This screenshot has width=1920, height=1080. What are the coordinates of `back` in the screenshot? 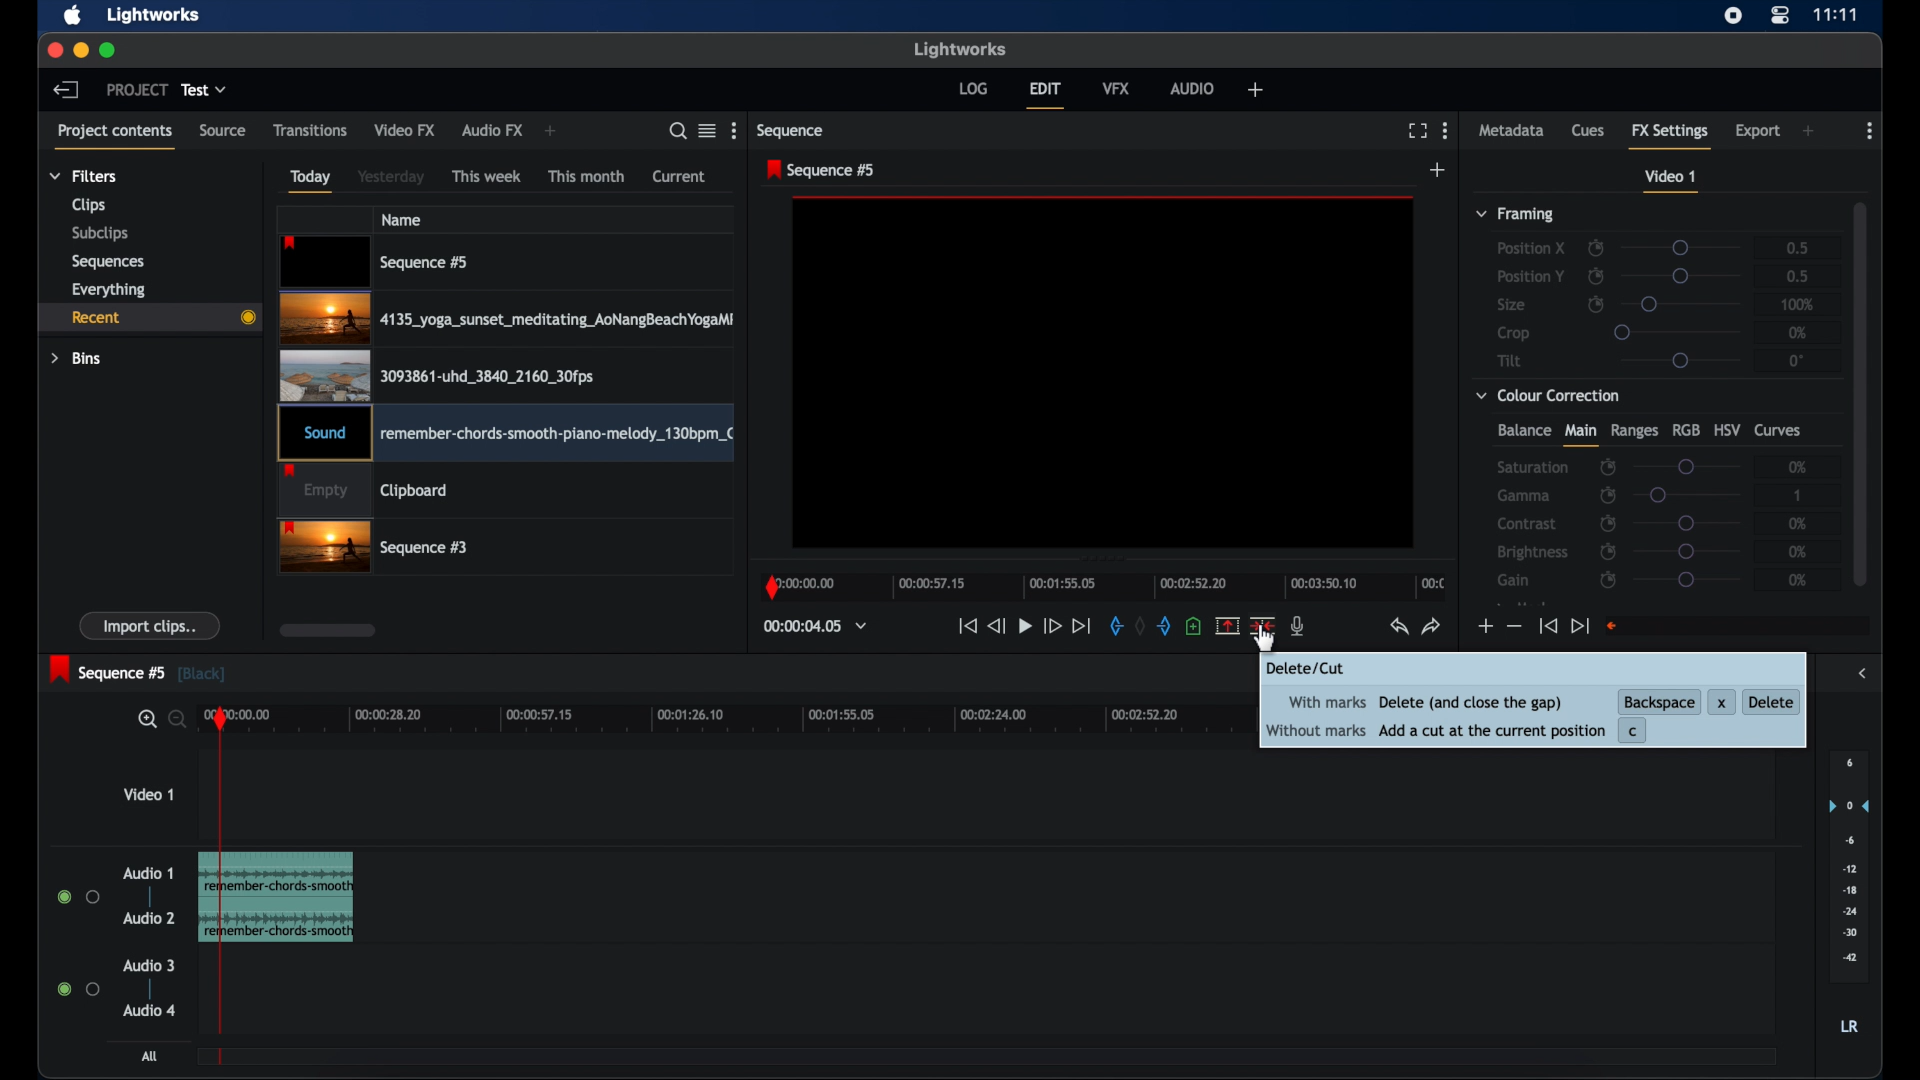 It's located at (66, 90).